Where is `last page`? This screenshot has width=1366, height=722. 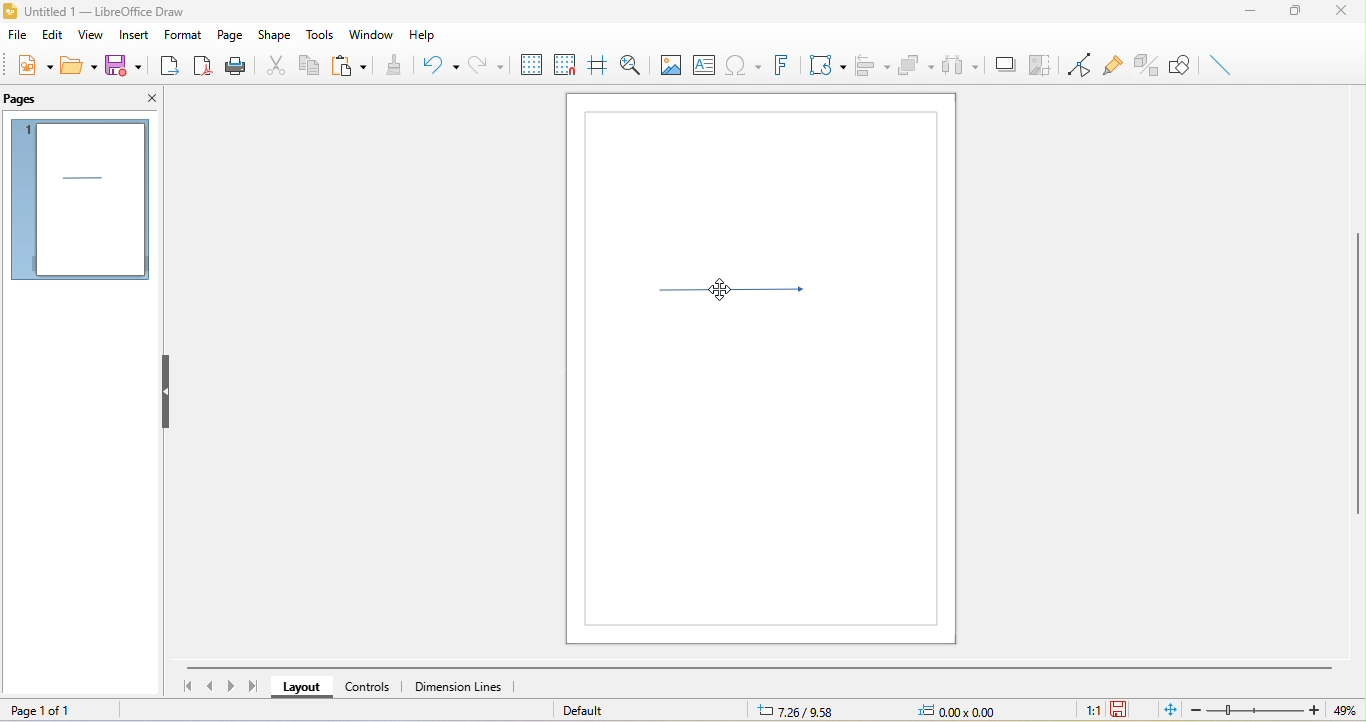 last page is located at coordinates (255, 686).